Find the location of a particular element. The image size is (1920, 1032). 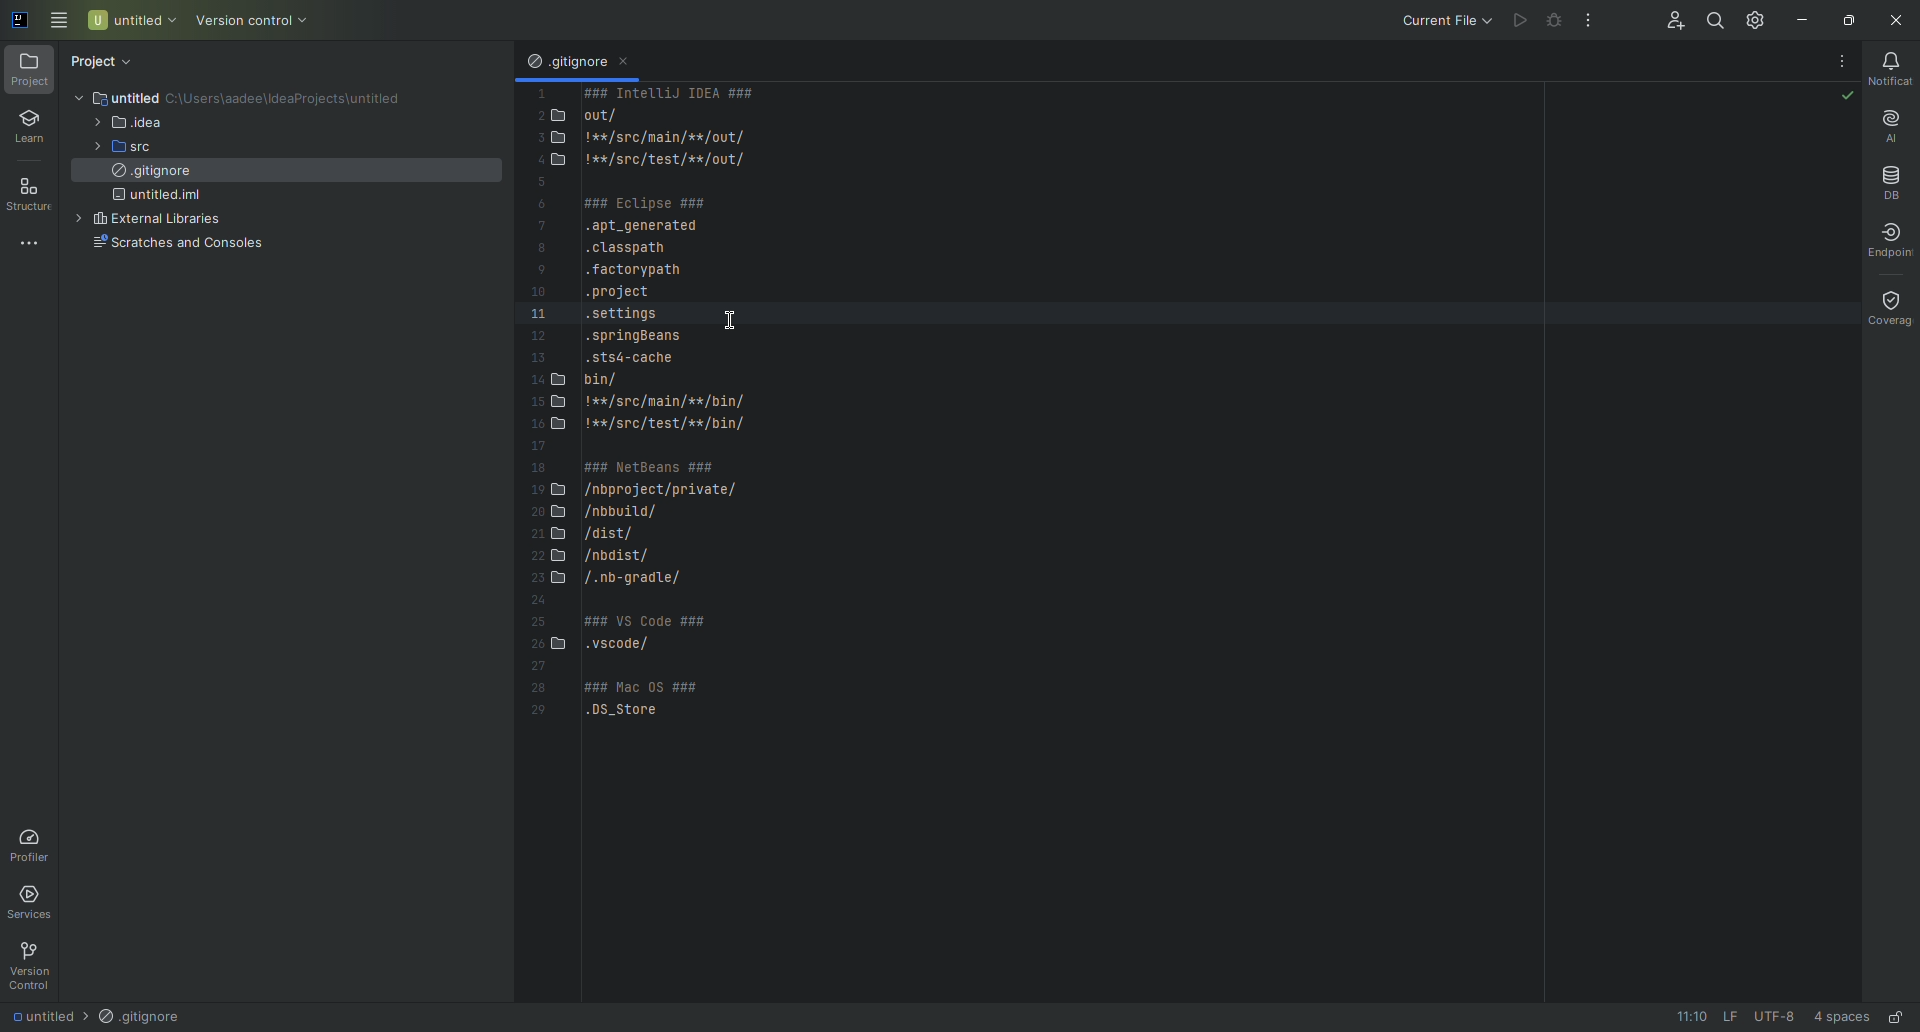

Minimize is located at coordinates (1801, 19).